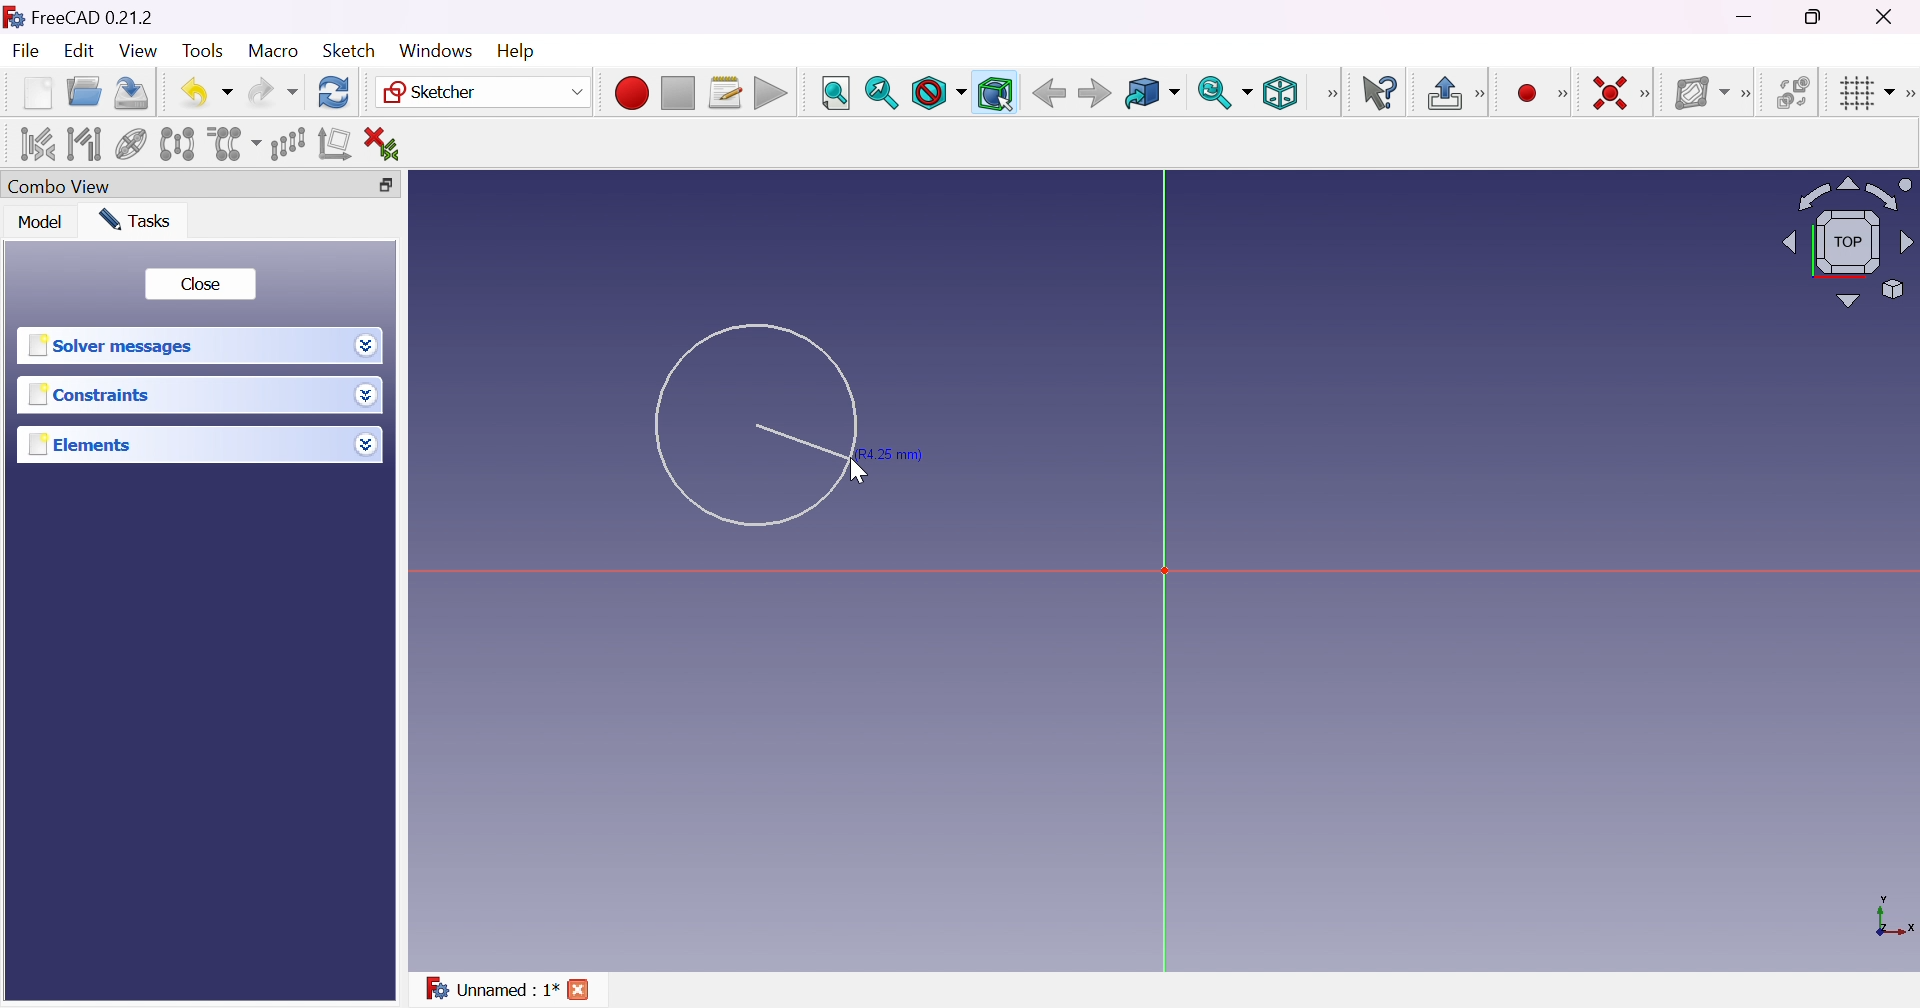  I want to click on Viewing angle, so click(1848, 241).